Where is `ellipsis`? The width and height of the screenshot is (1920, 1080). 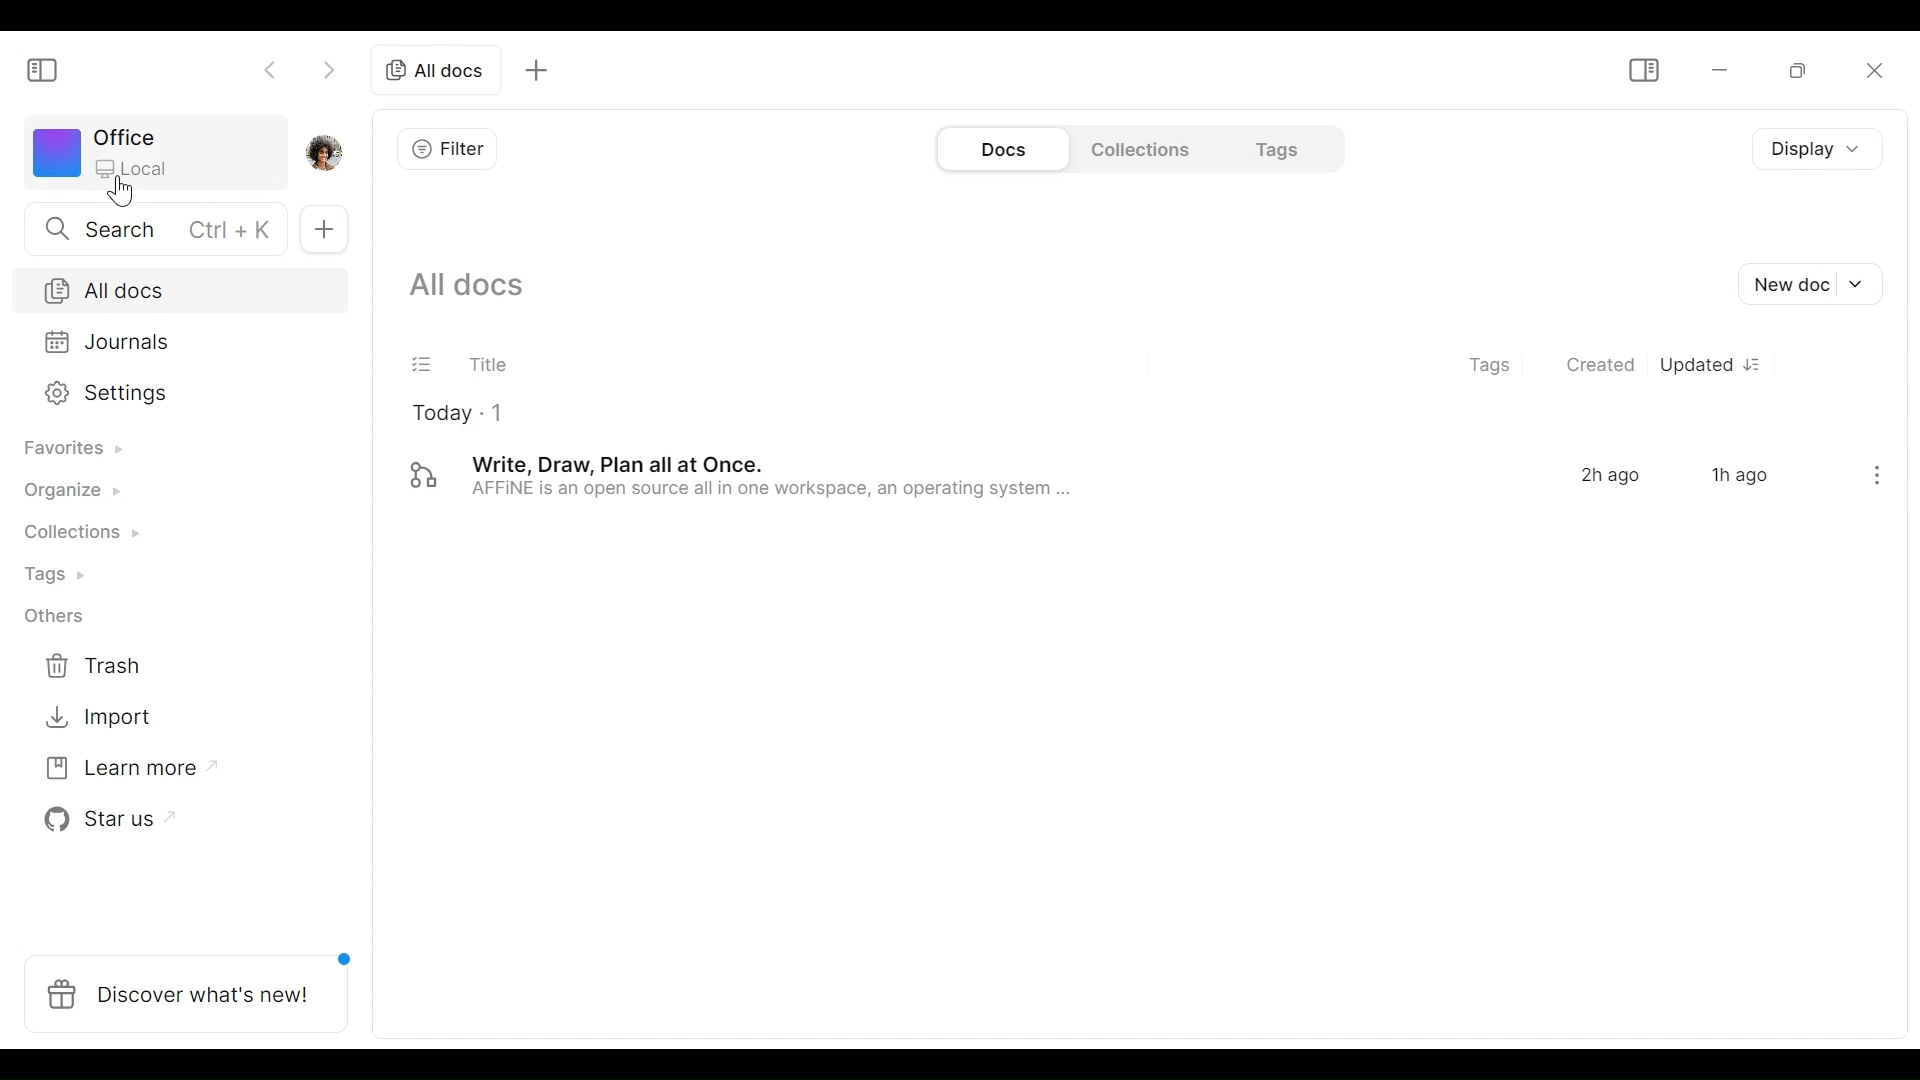
ellipsis is located at coordinates (1871, 474).